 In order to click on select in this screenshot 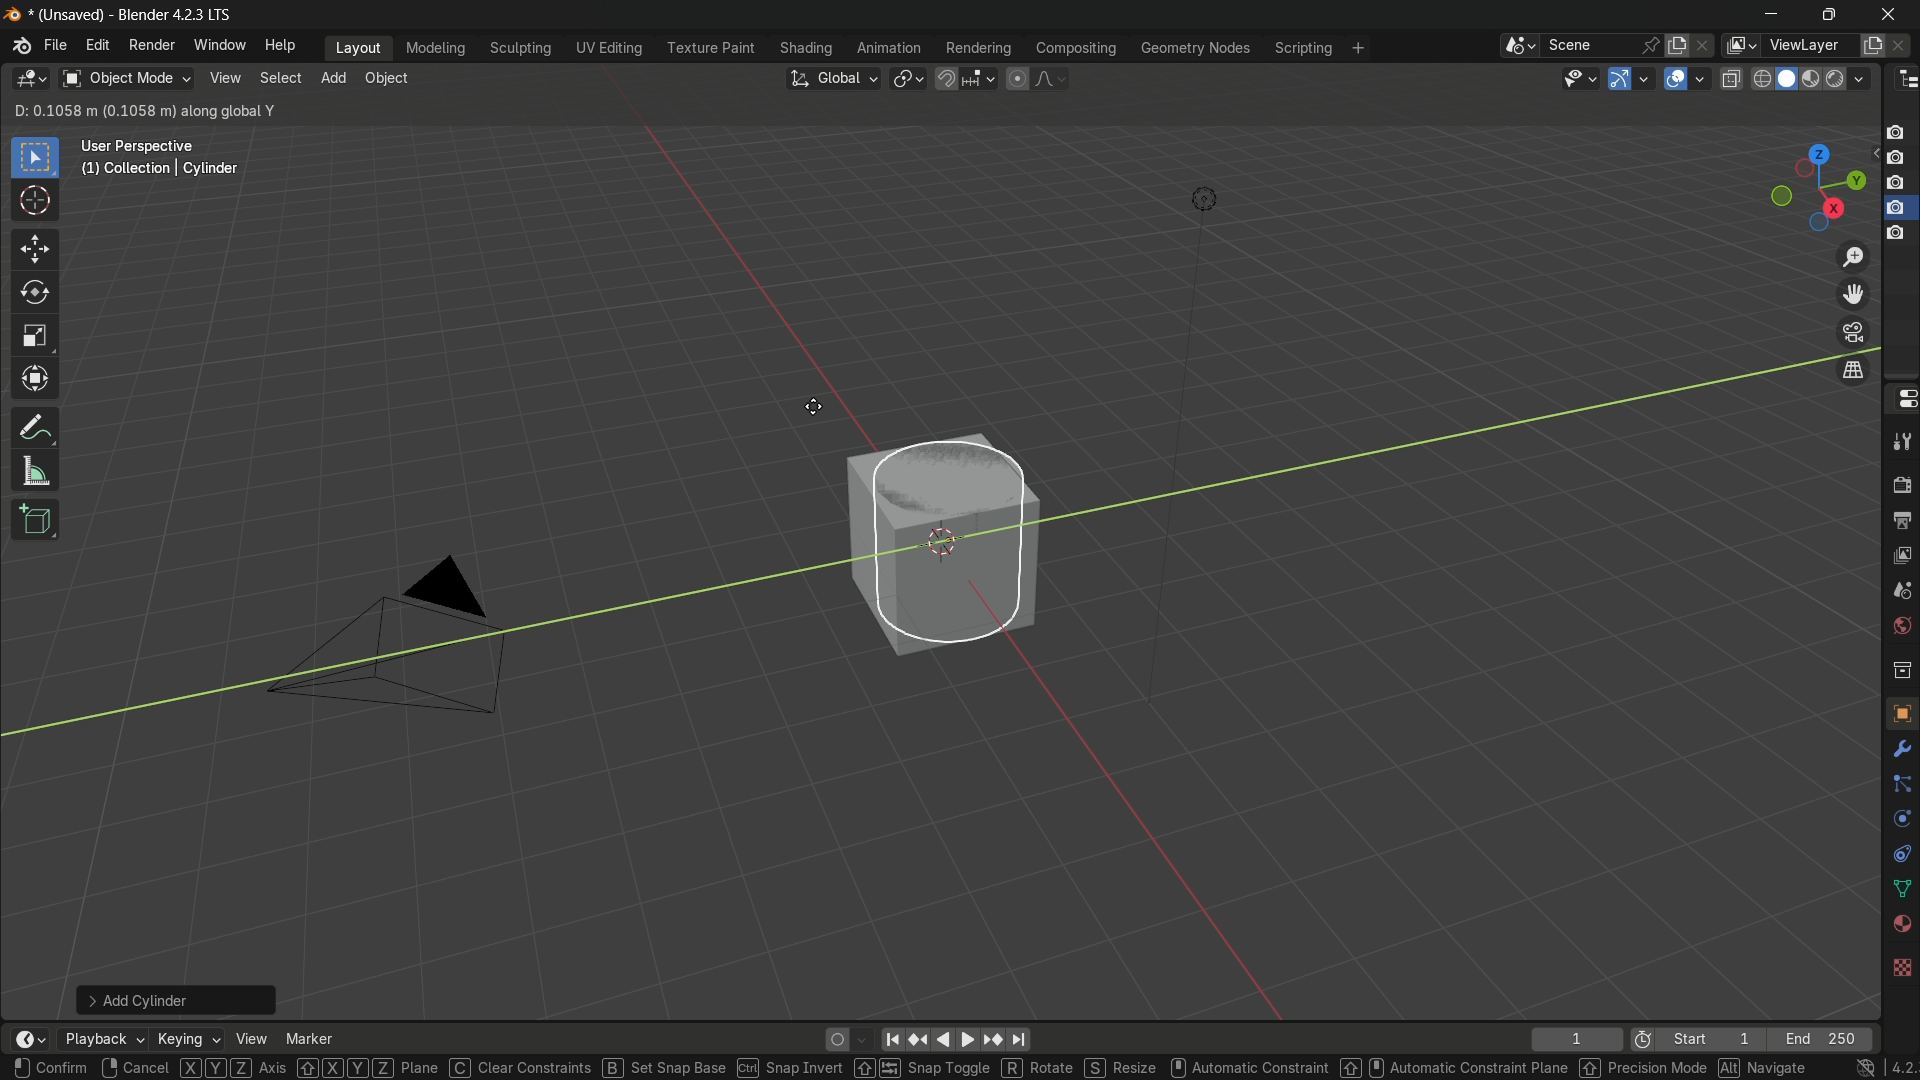, I will do `click(279, 78)`.